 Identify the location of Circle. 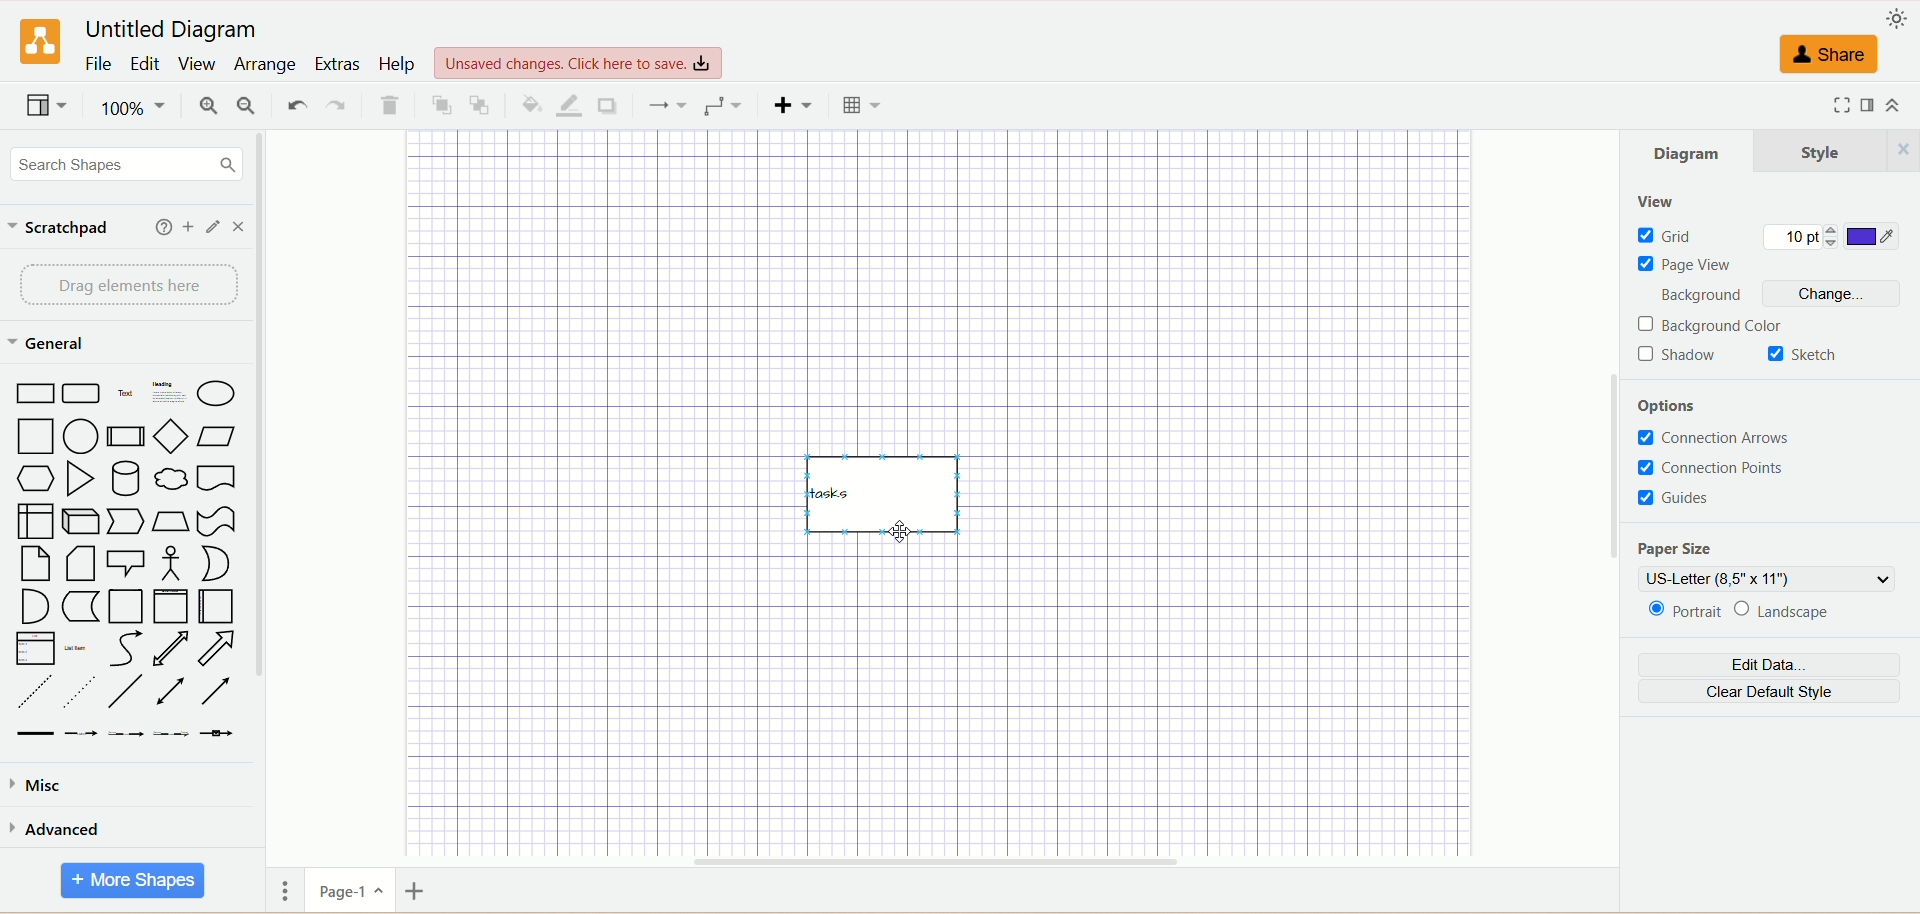
(82, 437).